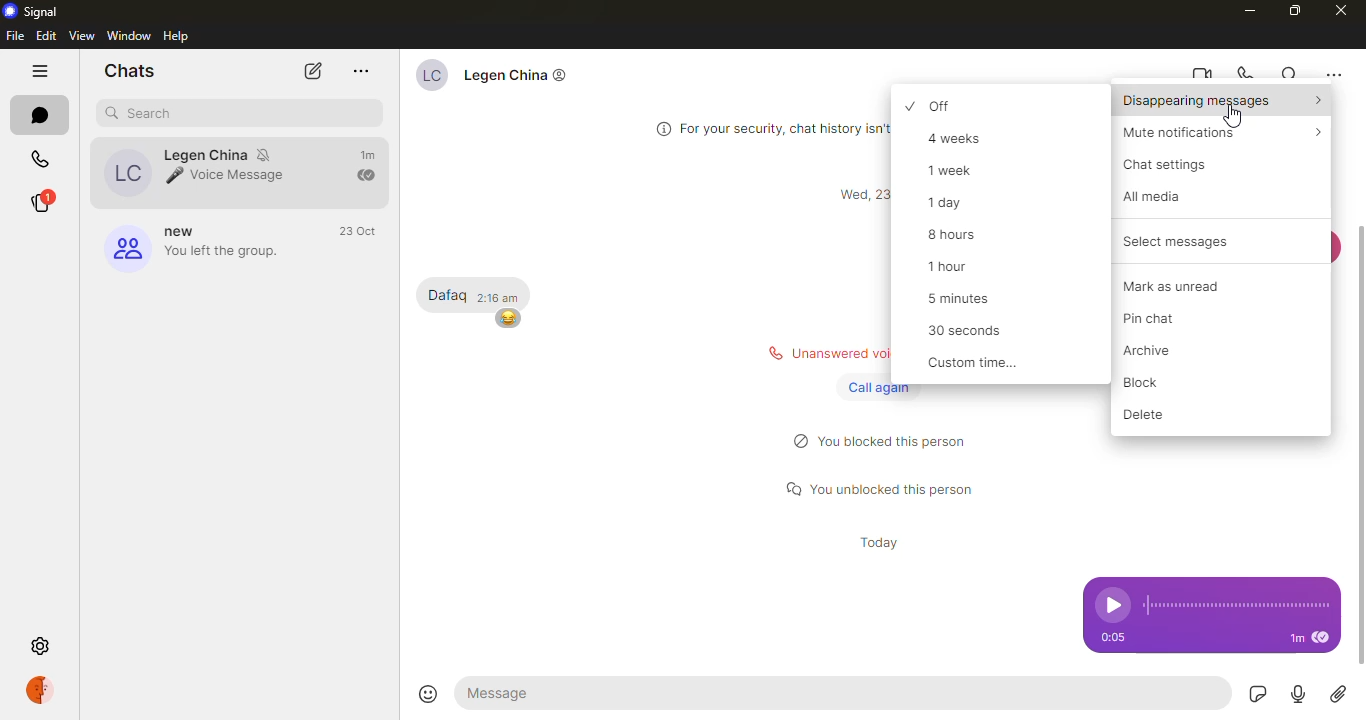  What do you see at coordinates (43, 154) in the screenshot?
I see `calls` at bounding box center [43, 154].